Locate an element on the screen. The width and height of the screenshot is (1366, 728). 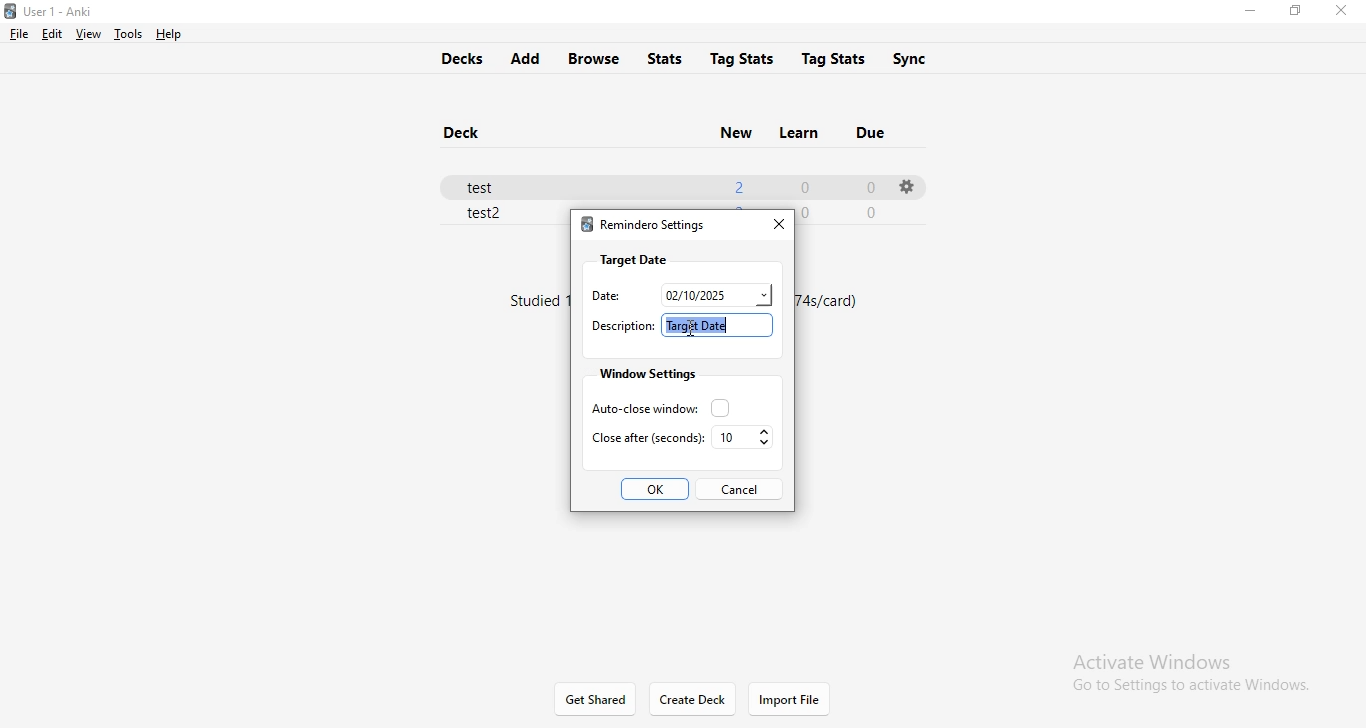
sync is located at coordinates (923, 59).